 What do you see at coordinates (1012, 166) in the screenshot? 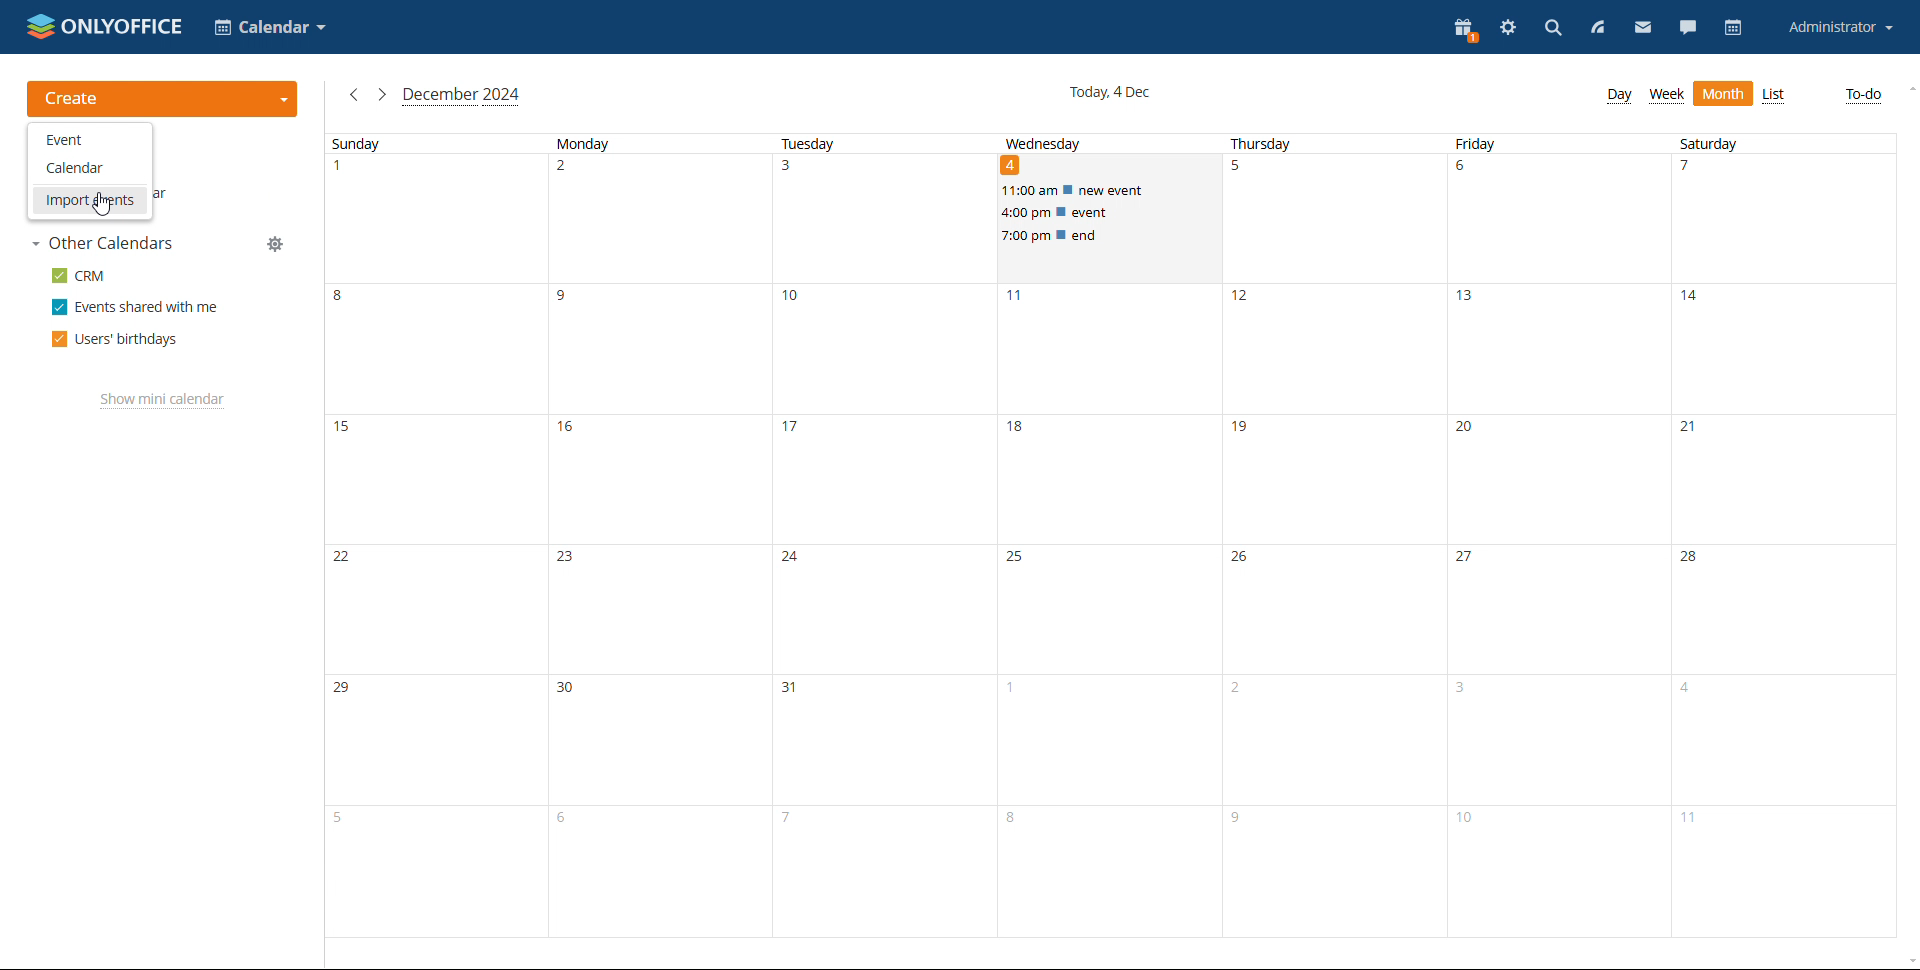
I see `date` at bounding box center [1012, 166].